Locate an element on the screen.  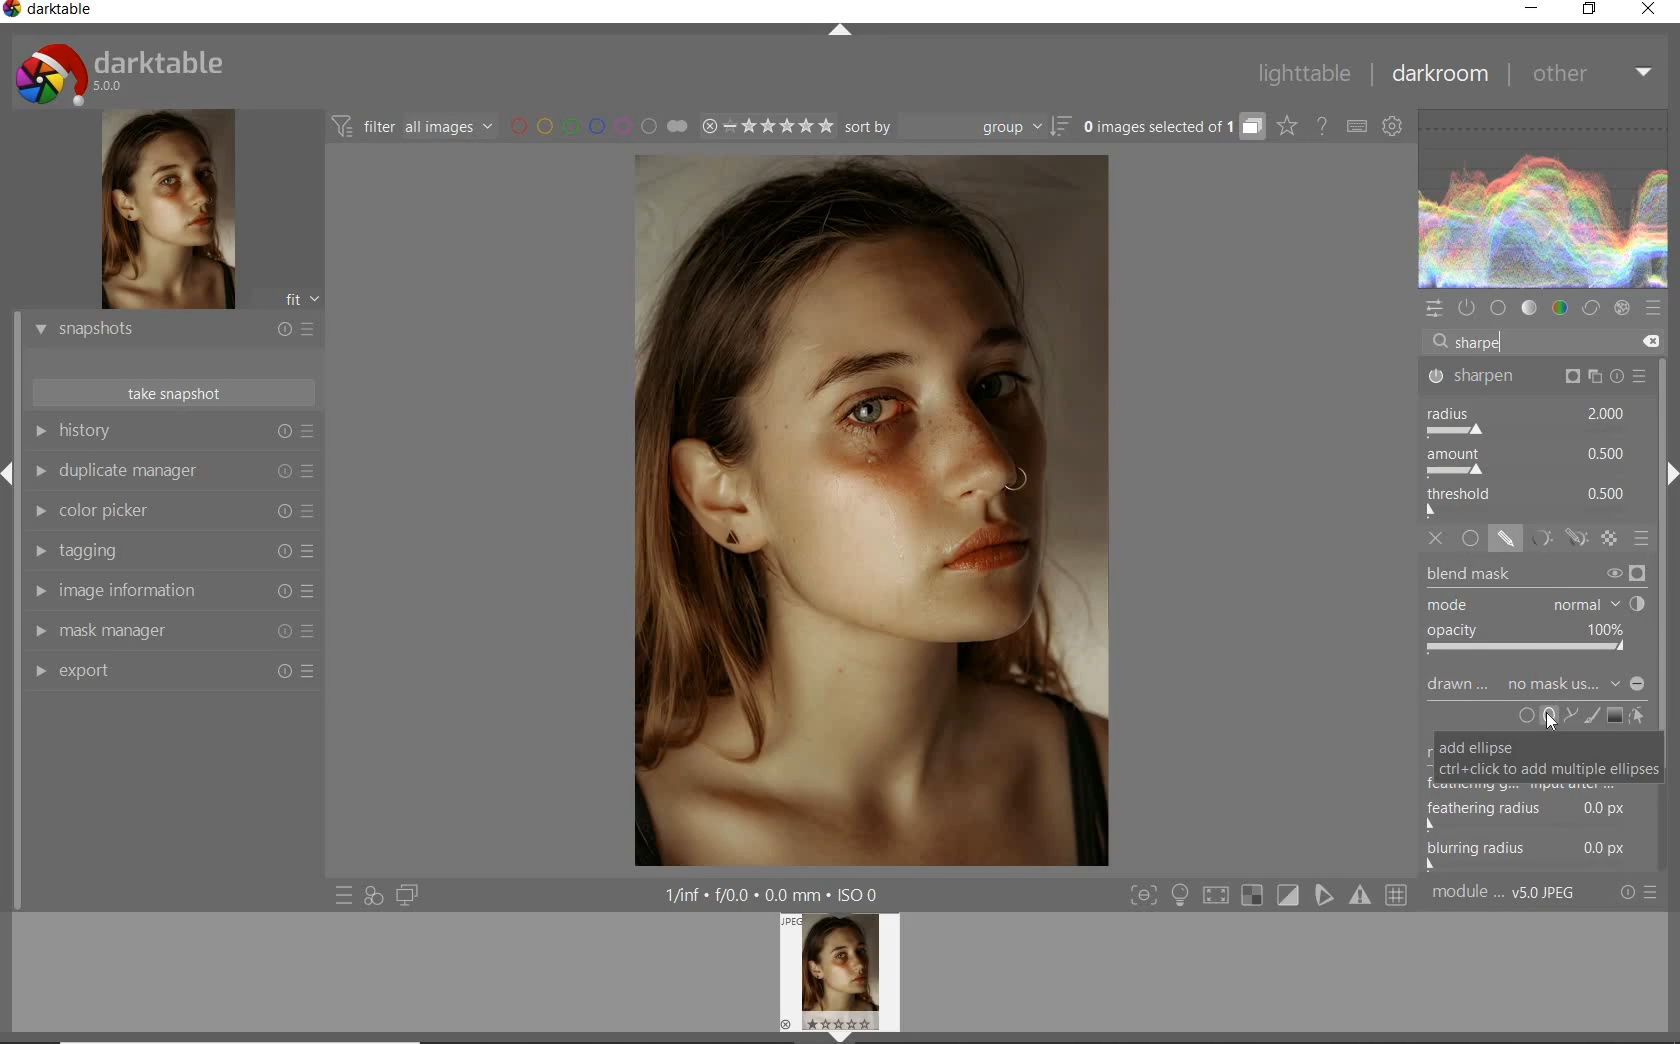
toggle modes is located at coordinates (1269, 895).